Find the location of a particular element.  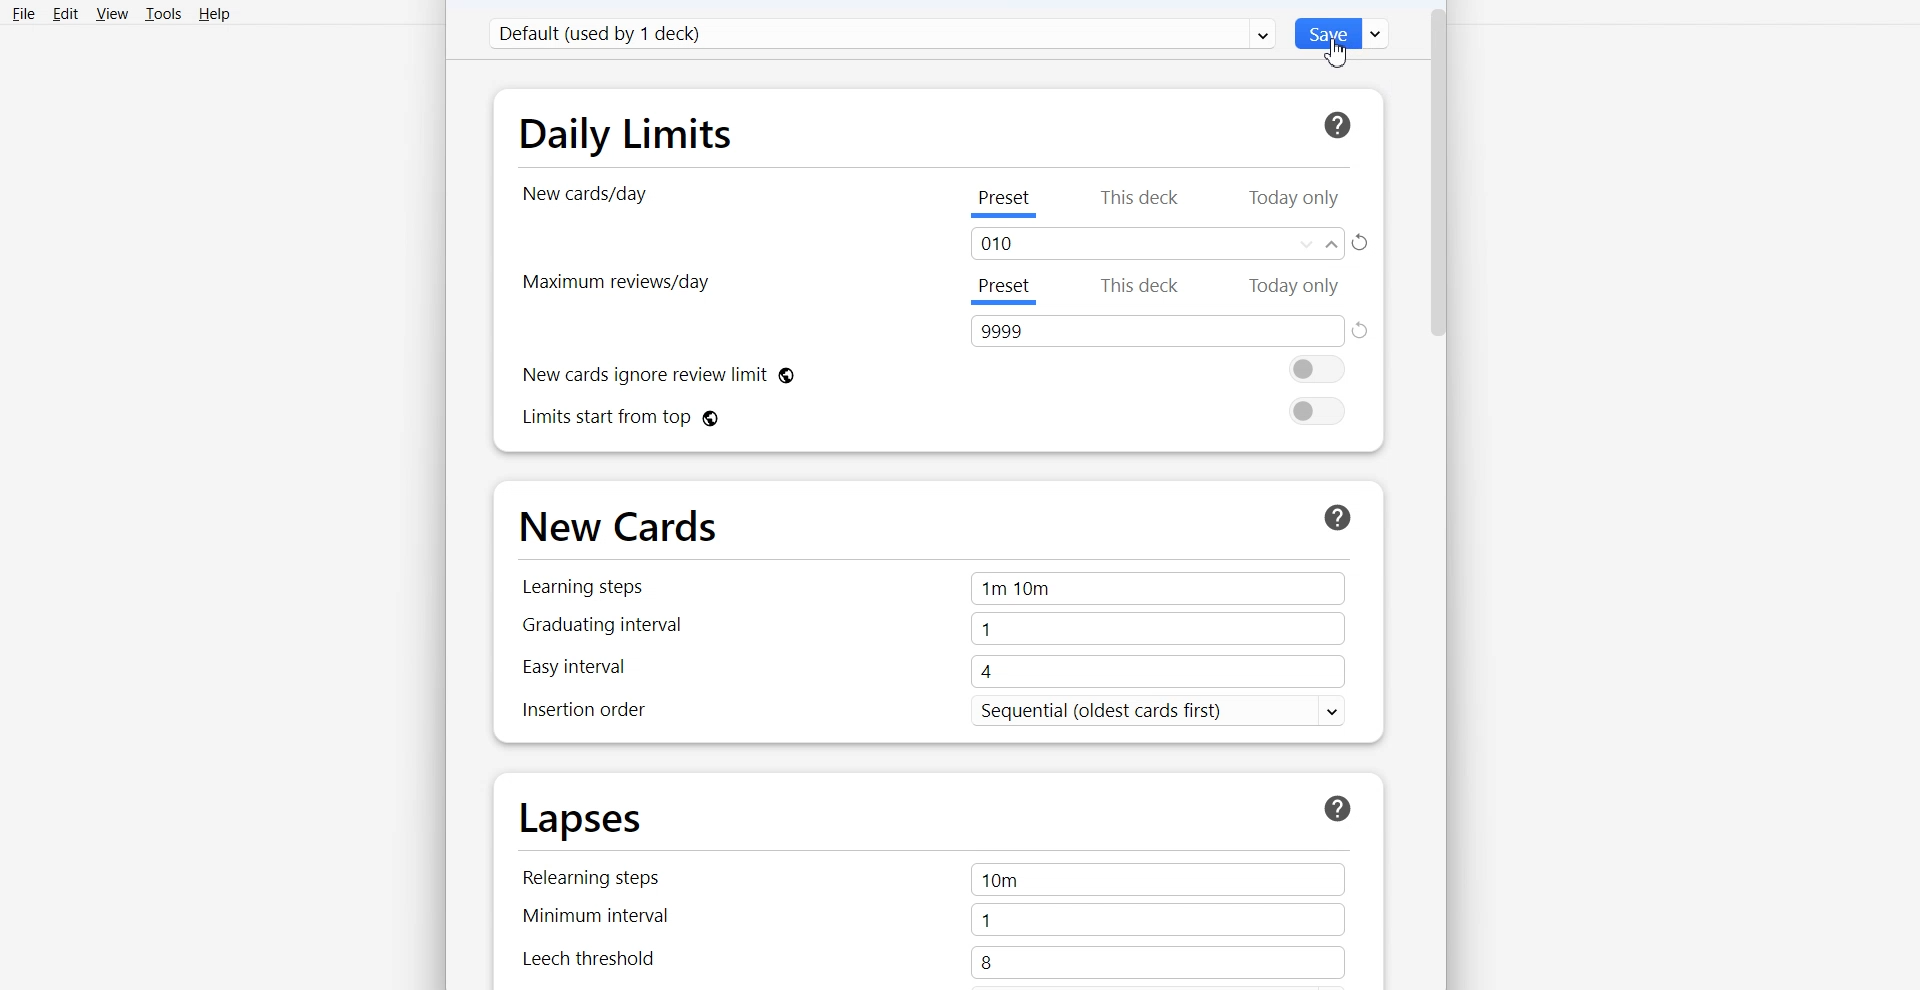

8 is located at coordinates (1154, 963).